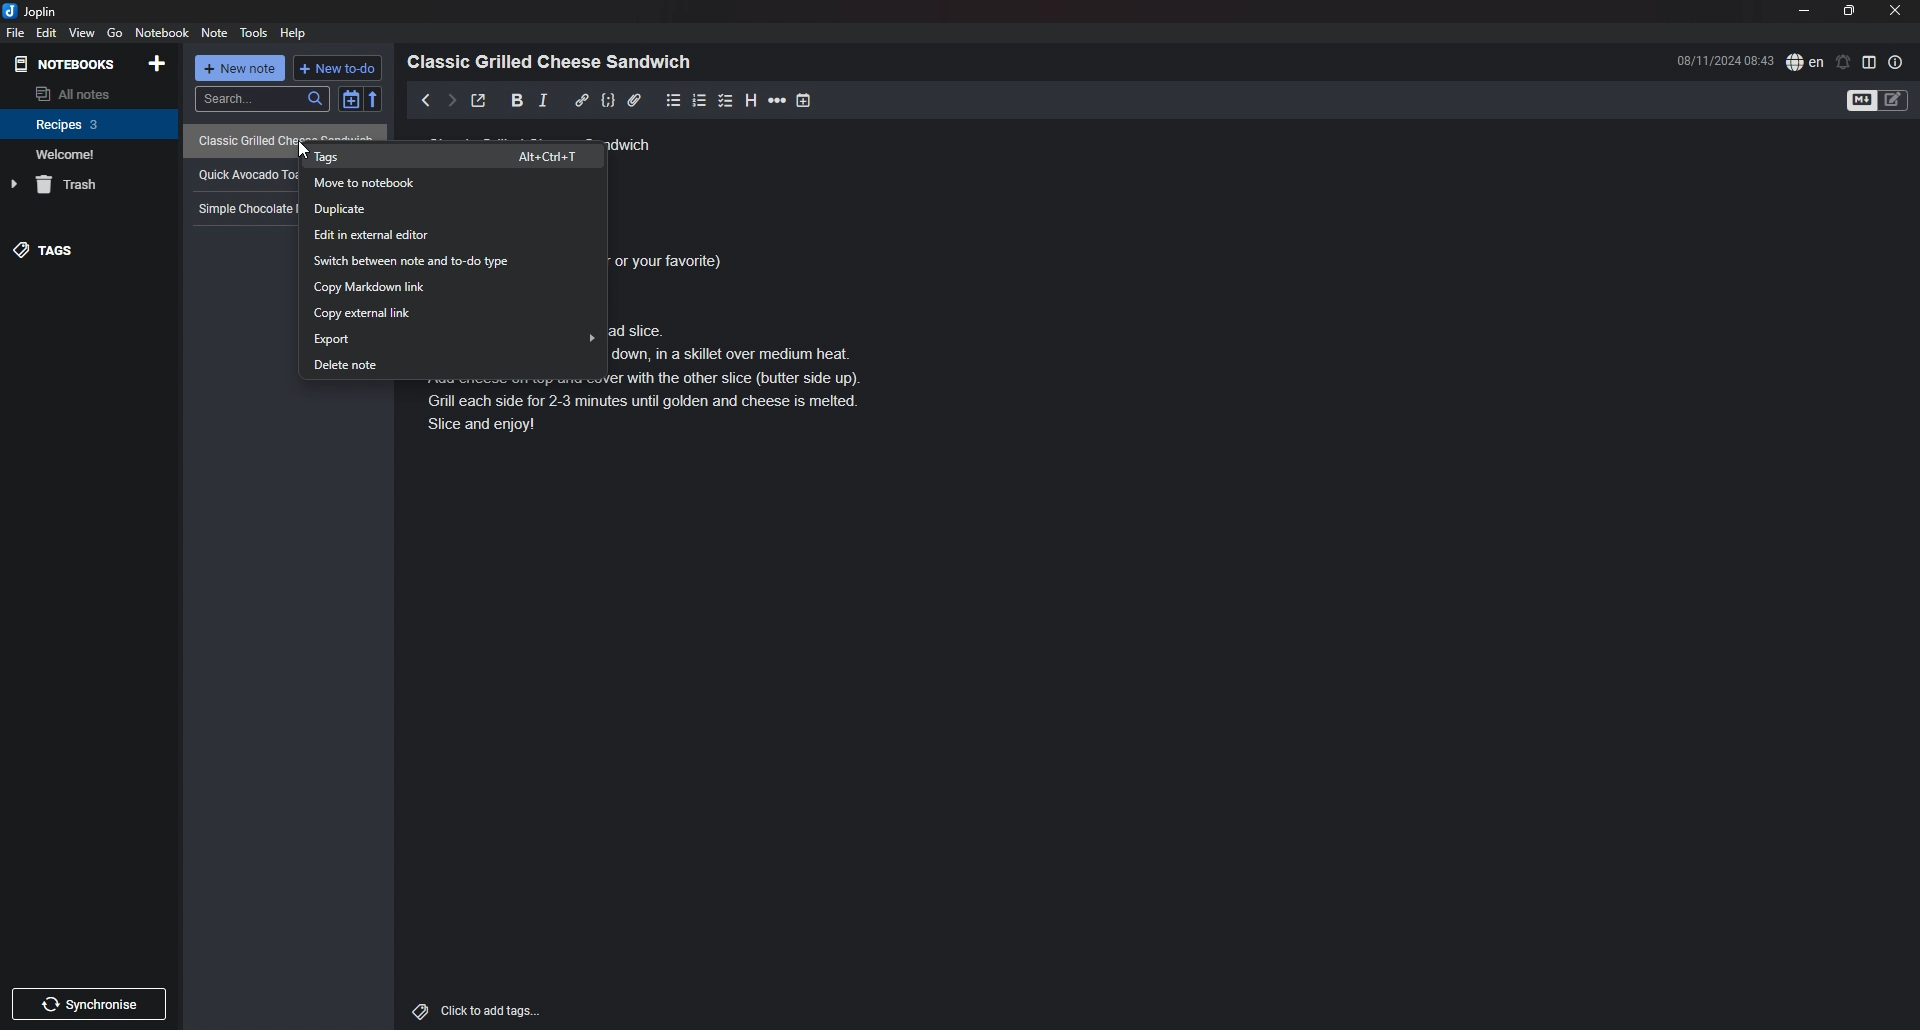 The image size is (1920, 1030). What do you see at coordinates (454, 235) in the screenshot?
I see `edit in external editor` at bounding box center [454, 235].